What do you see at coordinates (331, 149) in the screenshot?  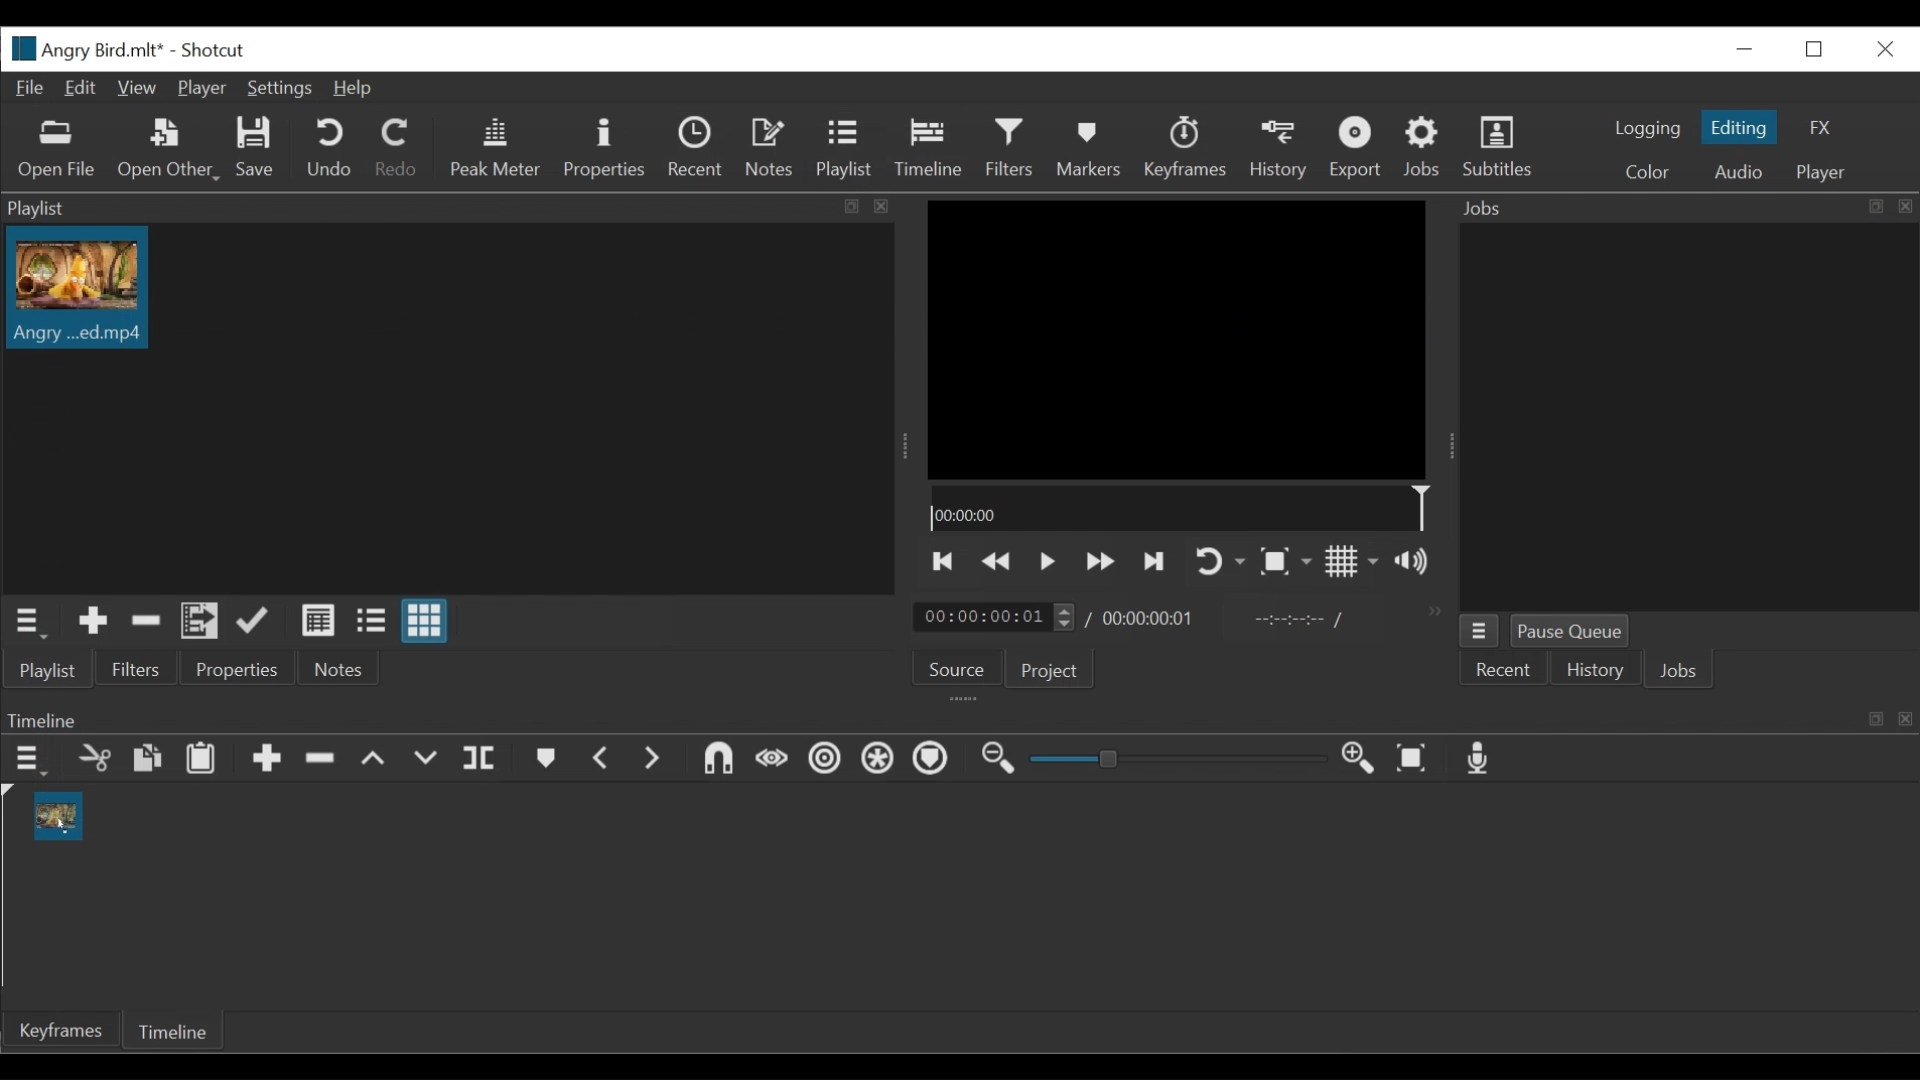 I see `Undo` at bounding box center [331, 149].